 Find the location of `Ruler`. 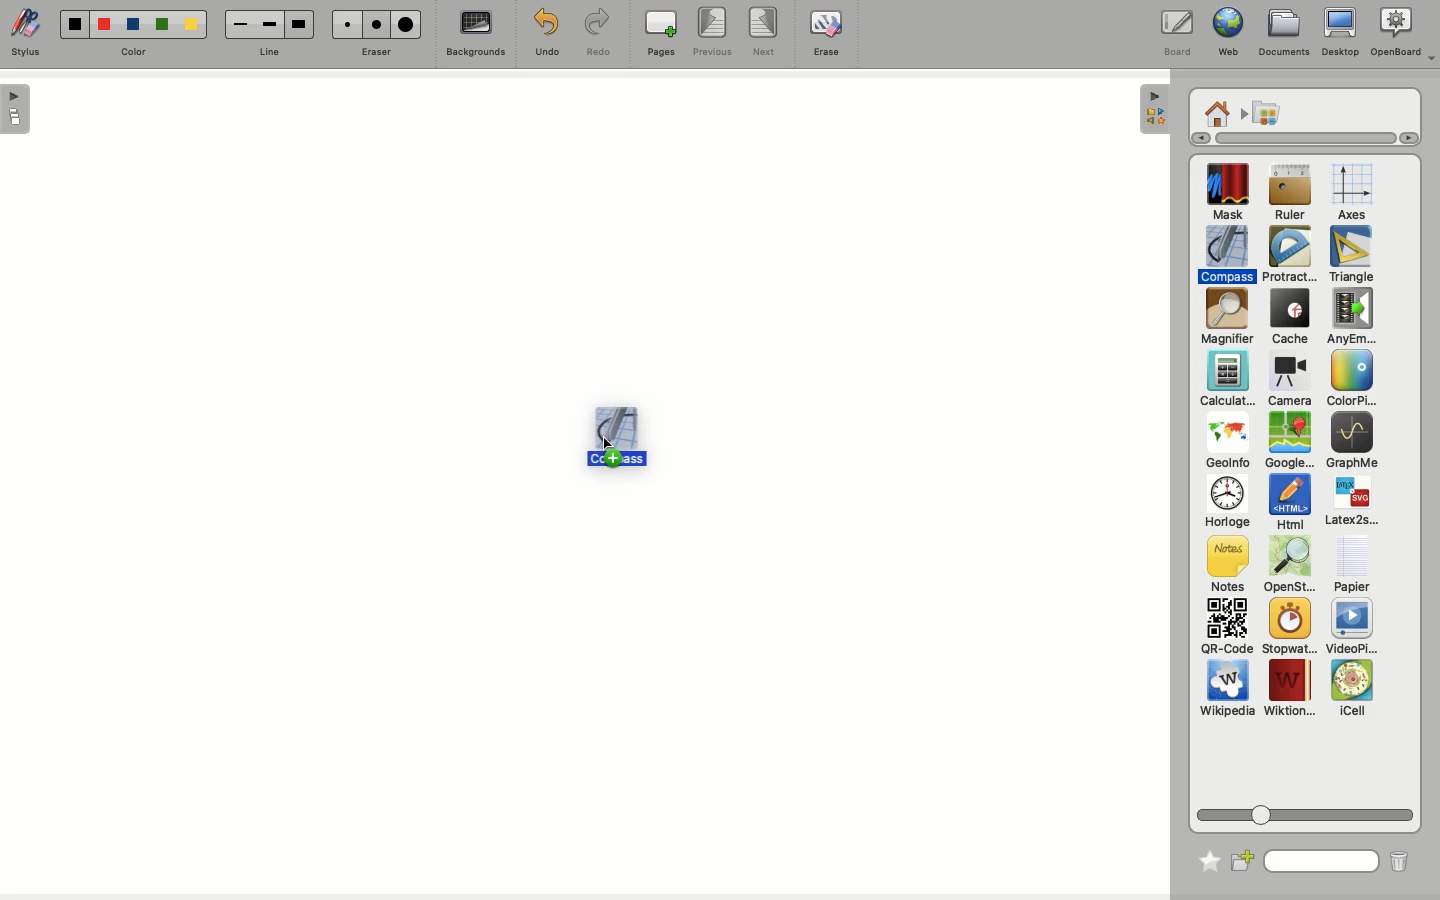

Ruler is located at coordinates (1290, 194).